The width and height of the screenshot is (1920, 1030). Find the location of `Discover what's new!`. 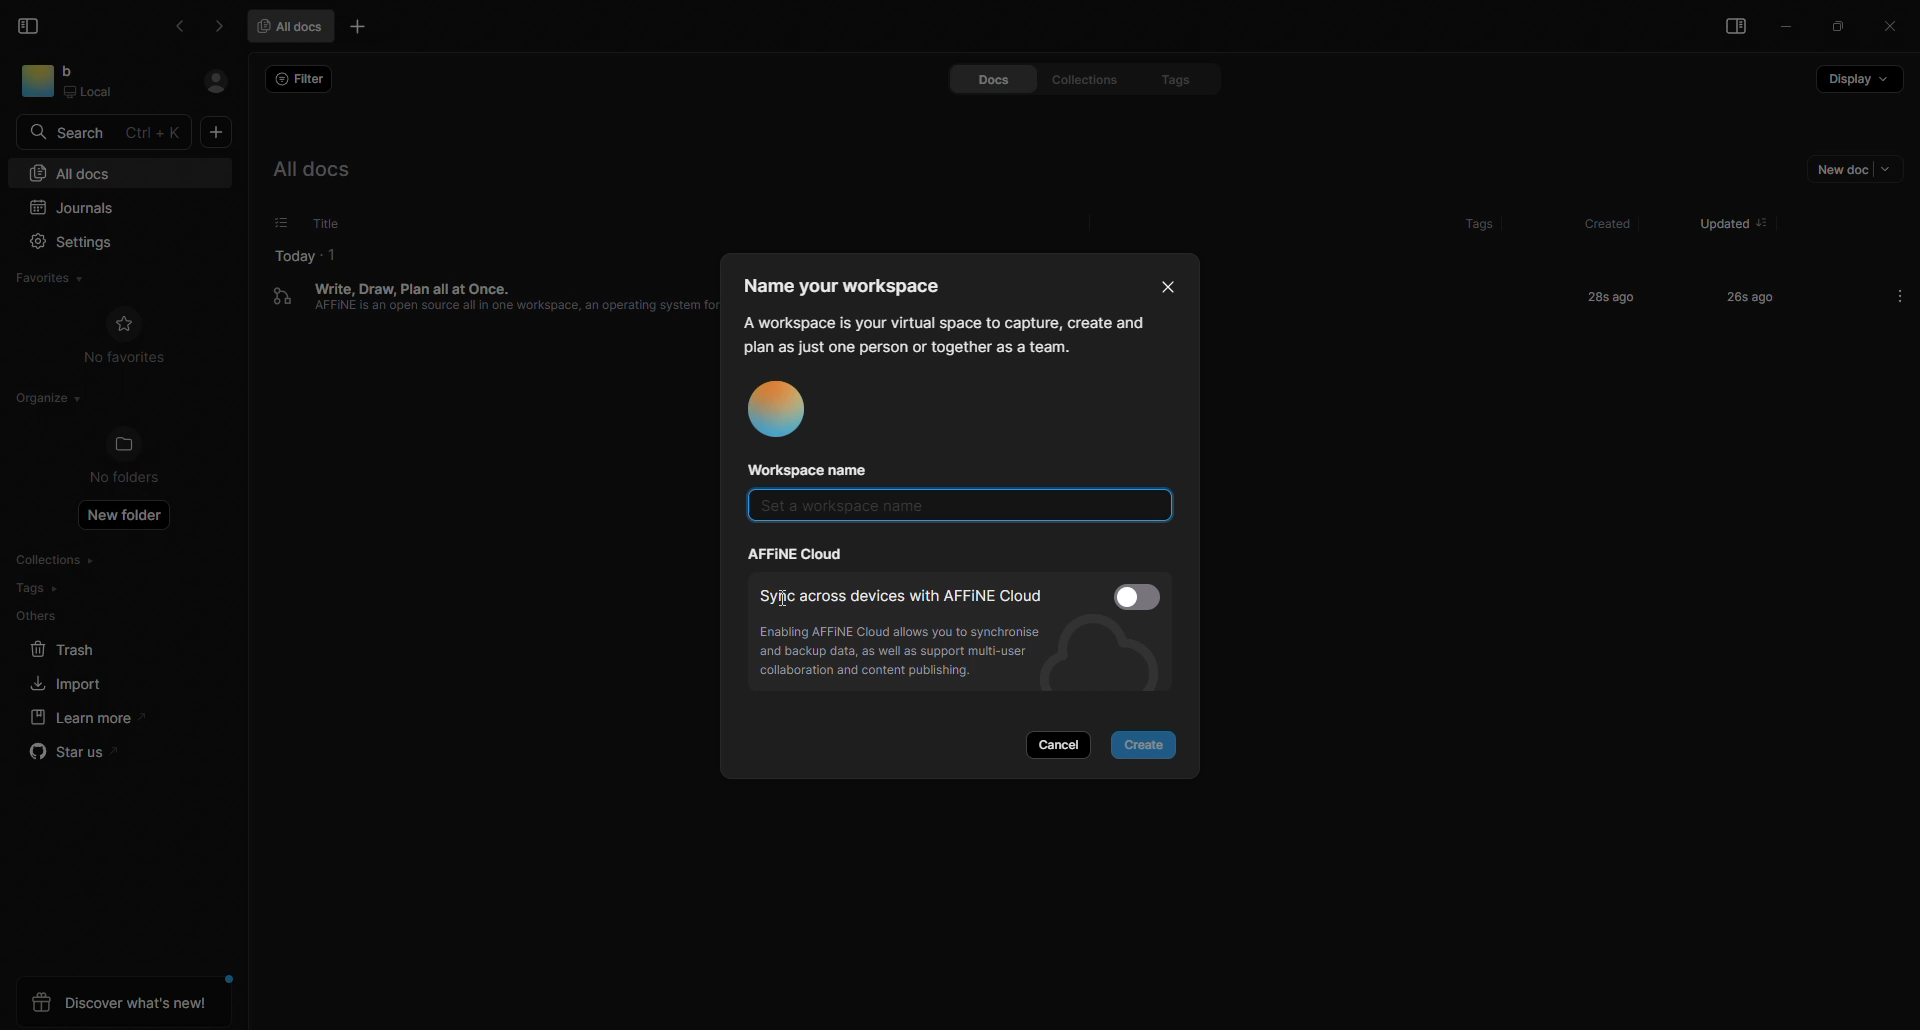

Discover what's new! is located at coordinates (123, 1003).